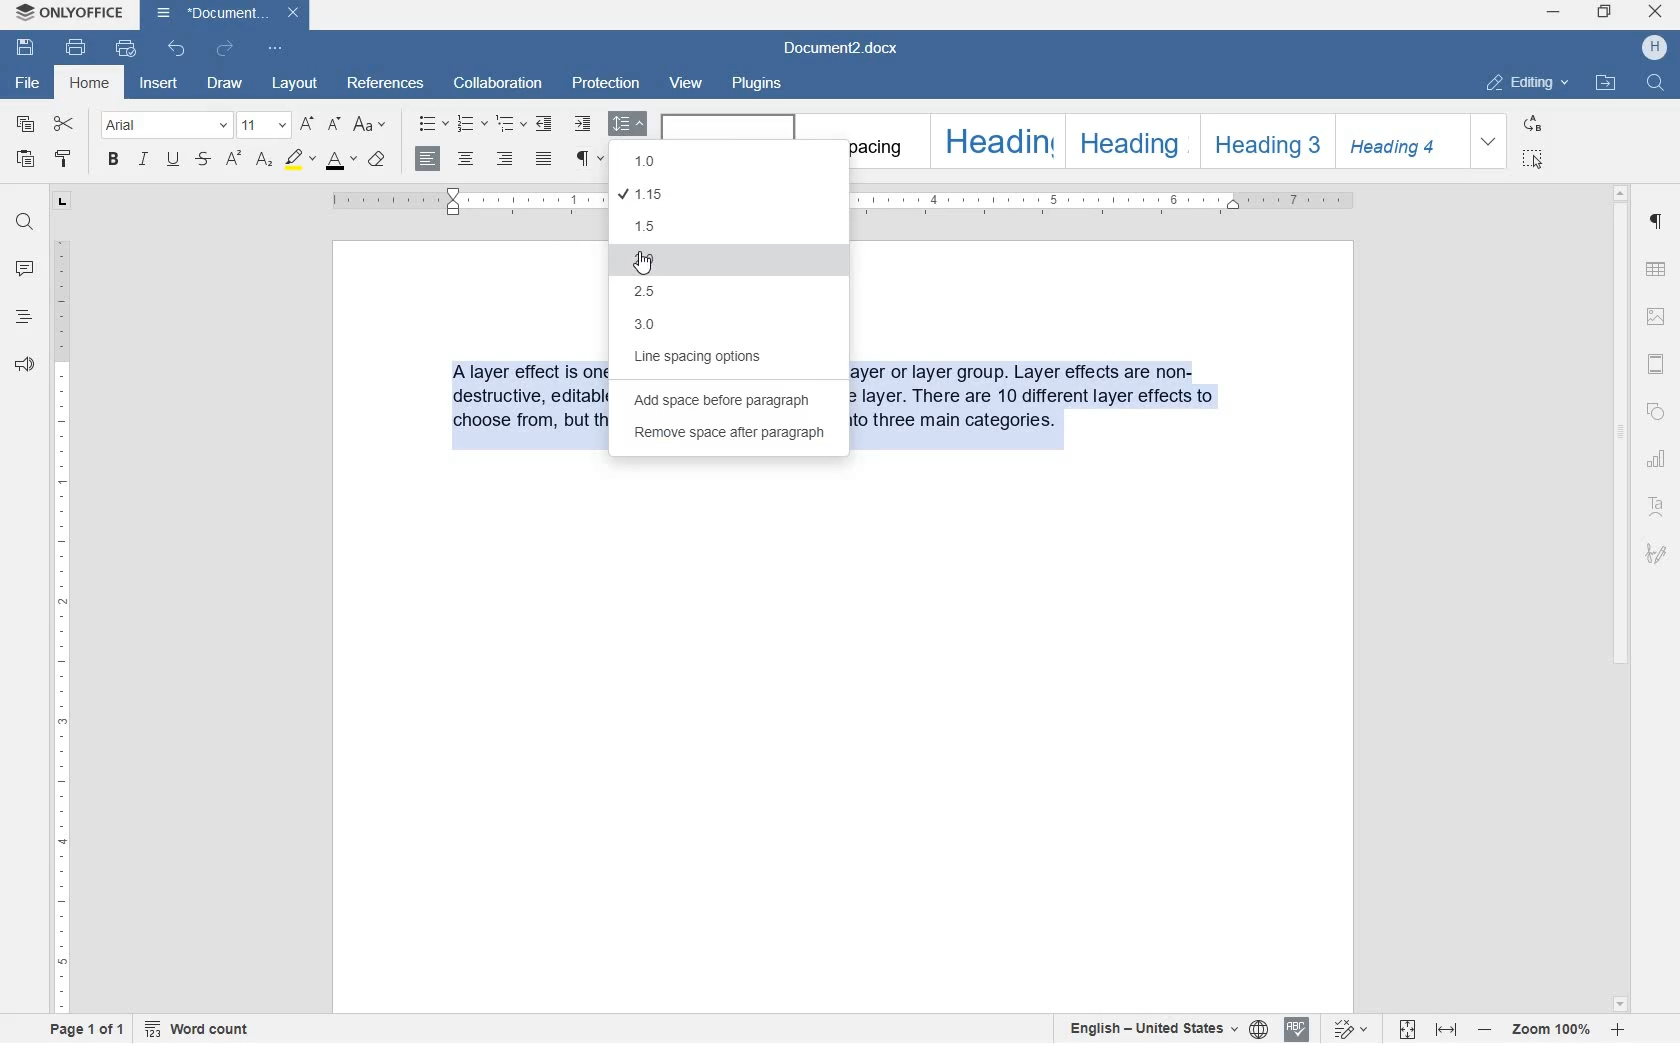 Image resolution: width=1680 pixels, height=1044 pixels. Describe the element at coordinates (292, 82) in the screenshot. I see `layout` at that location.